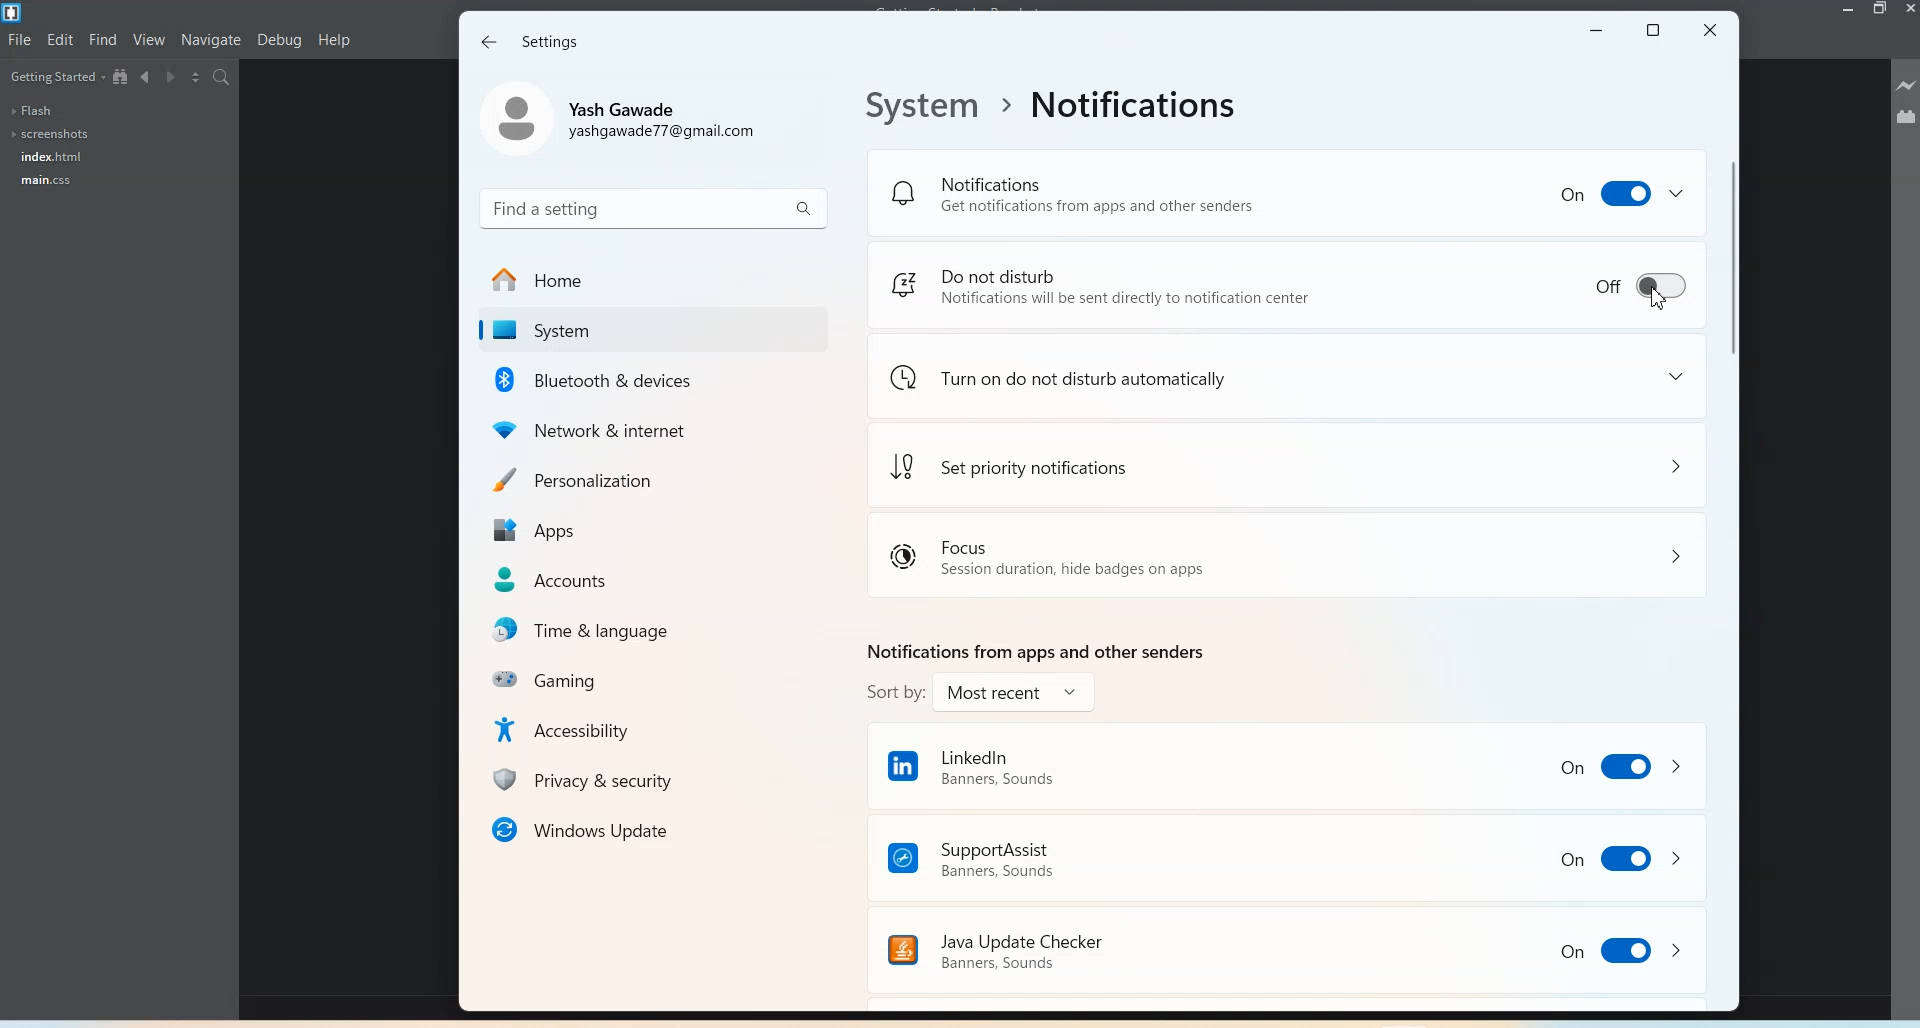  I want to click on Text, so click(1032, 650).